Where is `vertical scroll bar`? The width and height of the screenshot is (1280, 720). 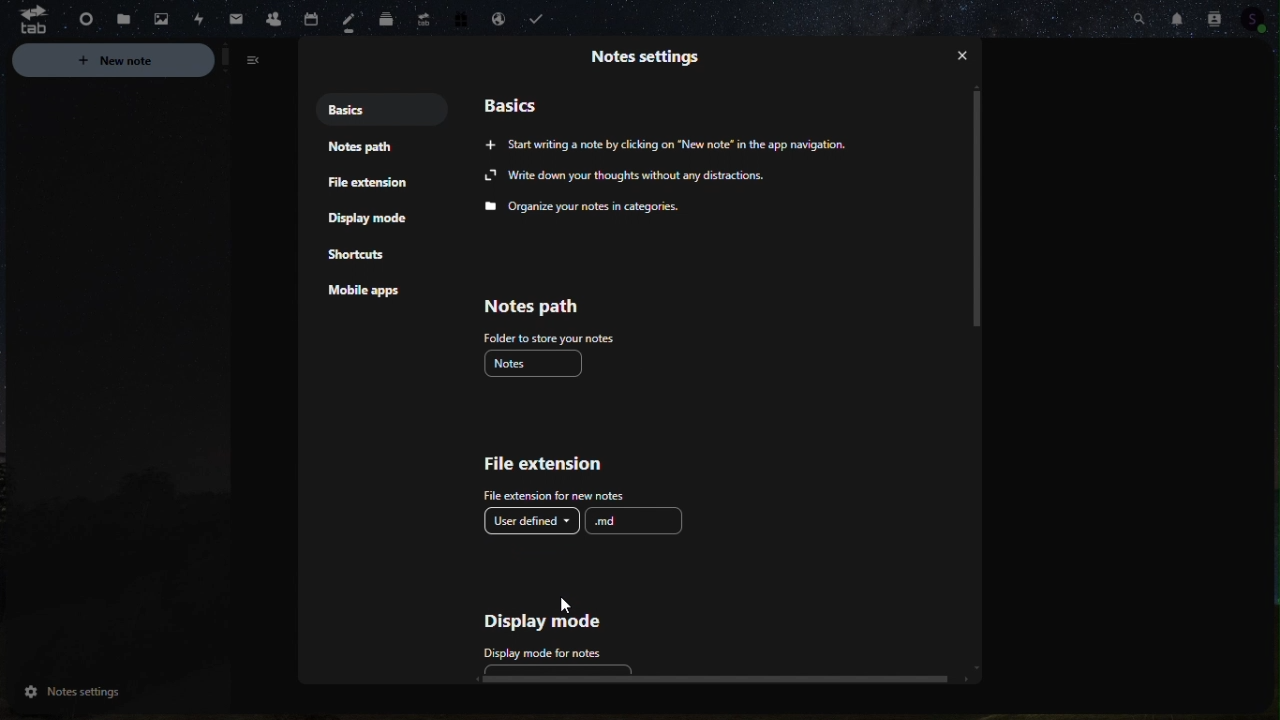 vertical scroll bar is located at coordinates (978, 210).